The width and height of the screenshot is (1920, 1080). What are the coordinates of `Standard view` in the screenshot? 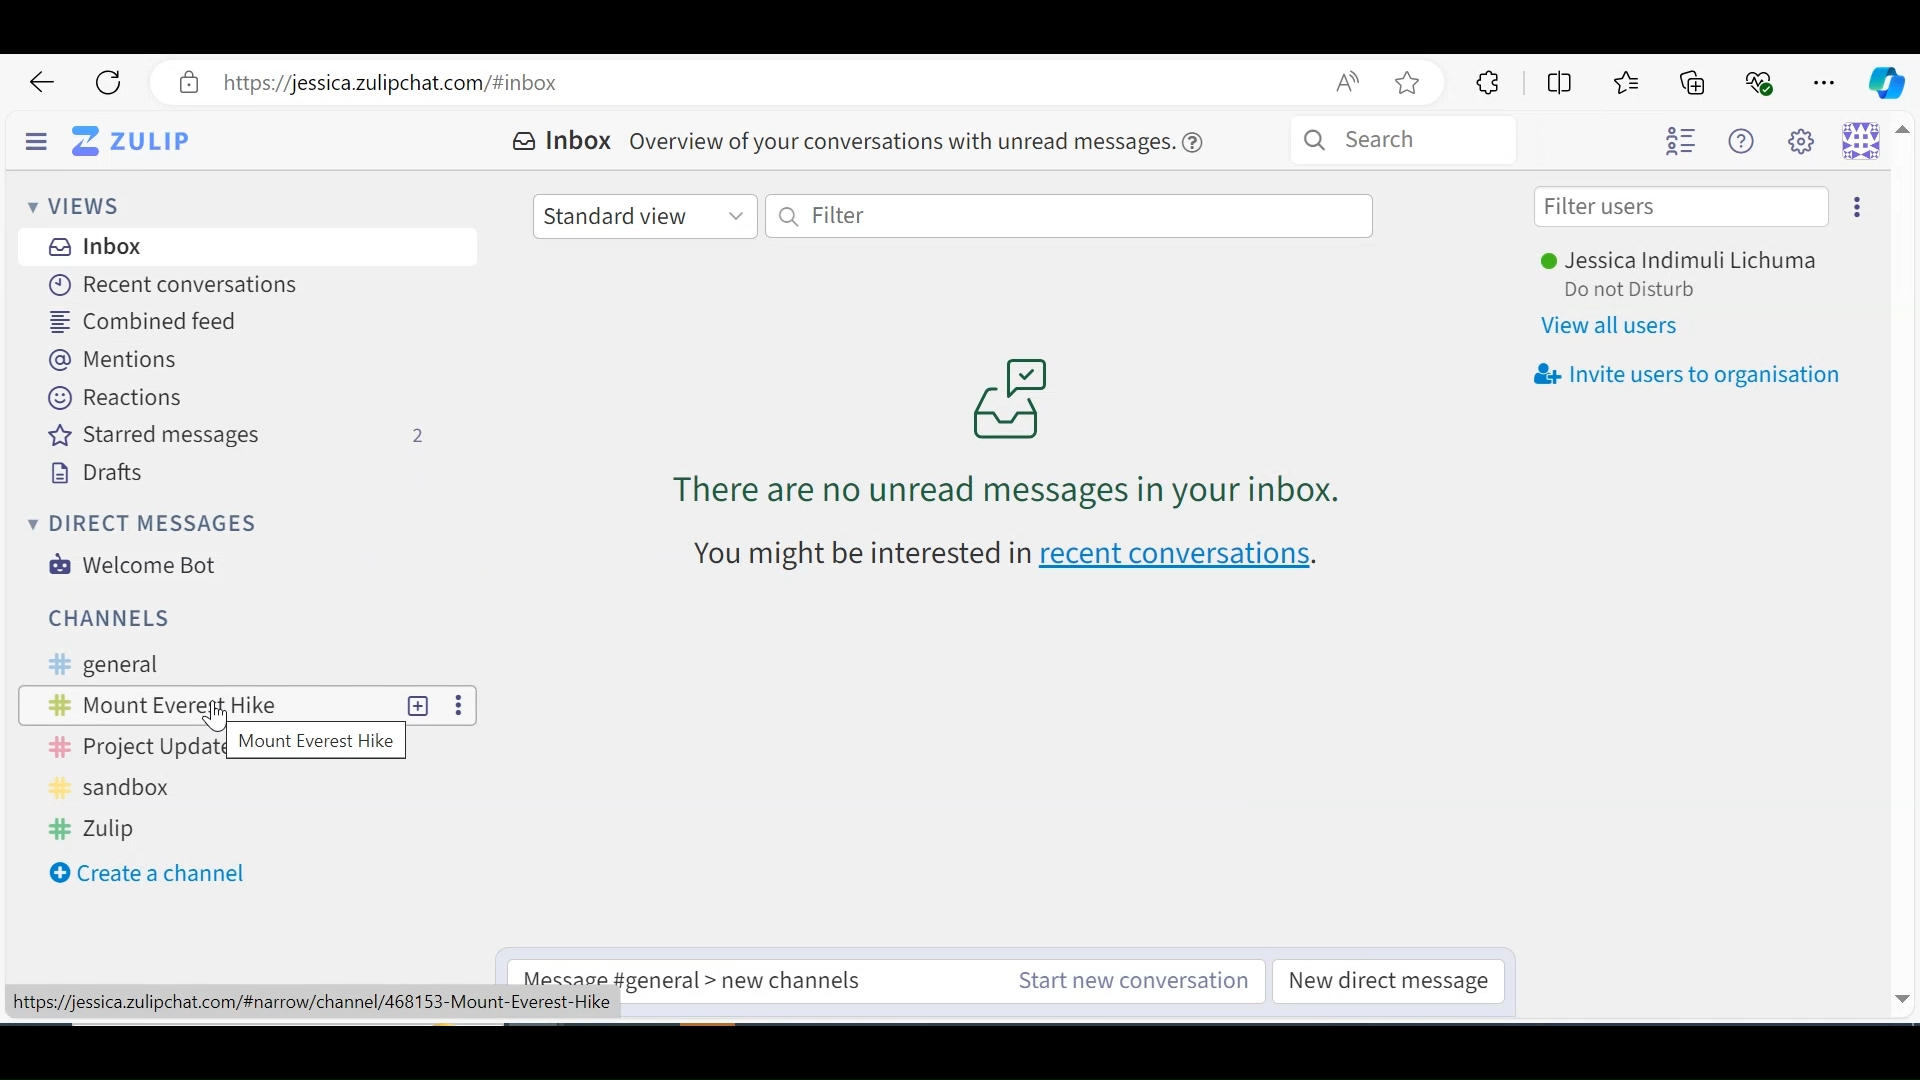 It's located at (643, 214).